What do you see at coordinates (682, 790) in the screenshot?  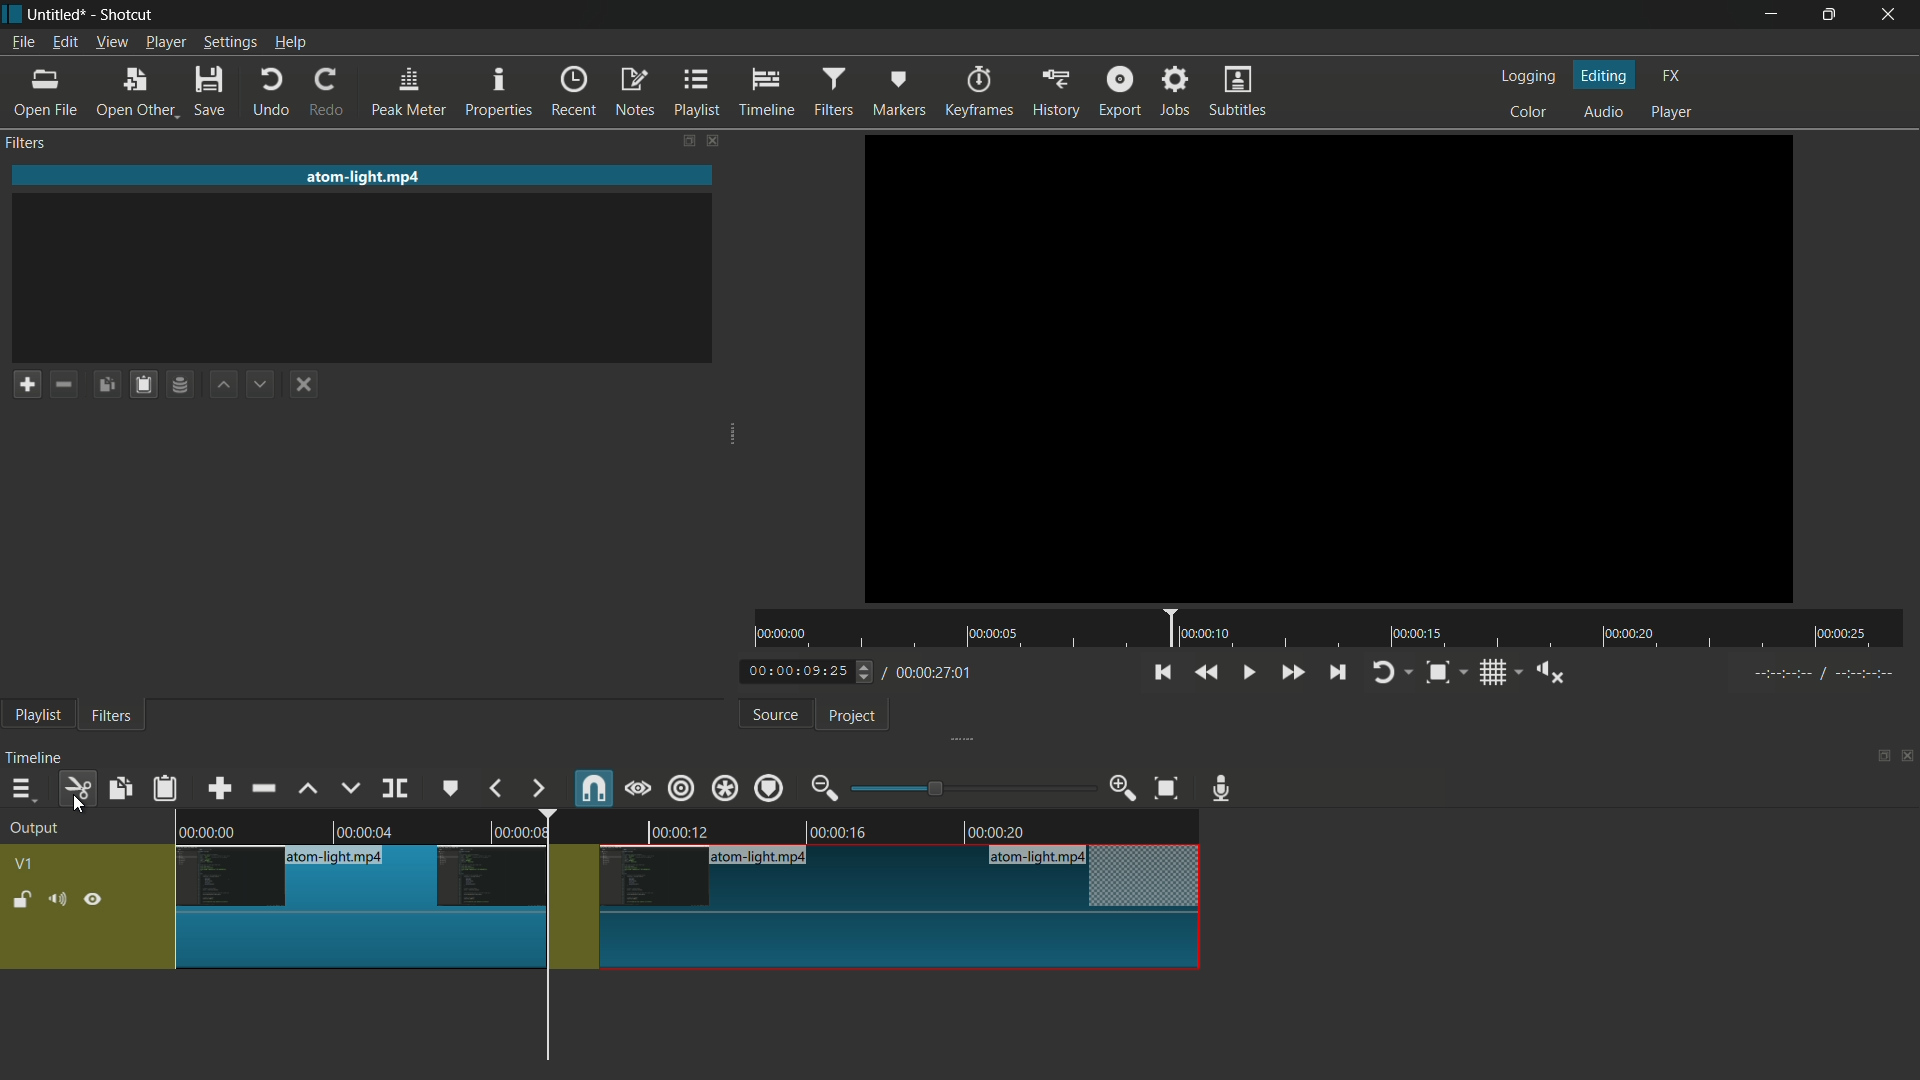 I see `ripple` at bounding box center [682, 790].